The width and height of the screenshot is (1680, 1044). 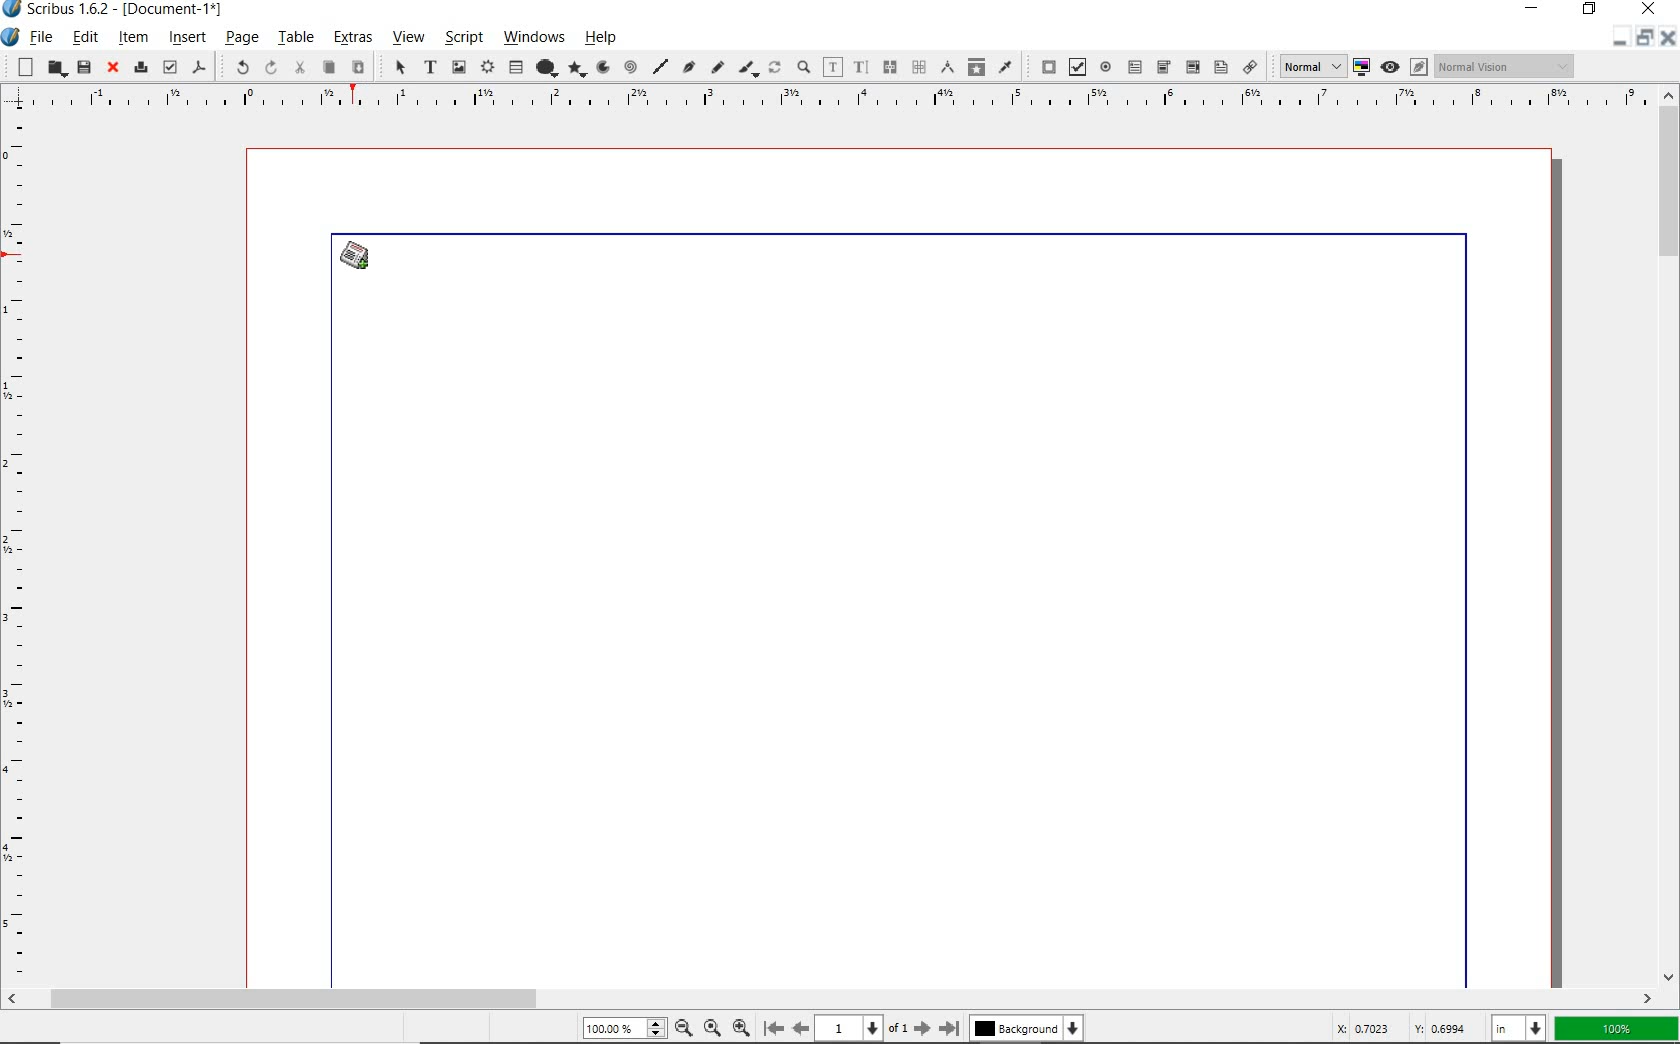 I want to click on shape, so click(x=544, y=69).